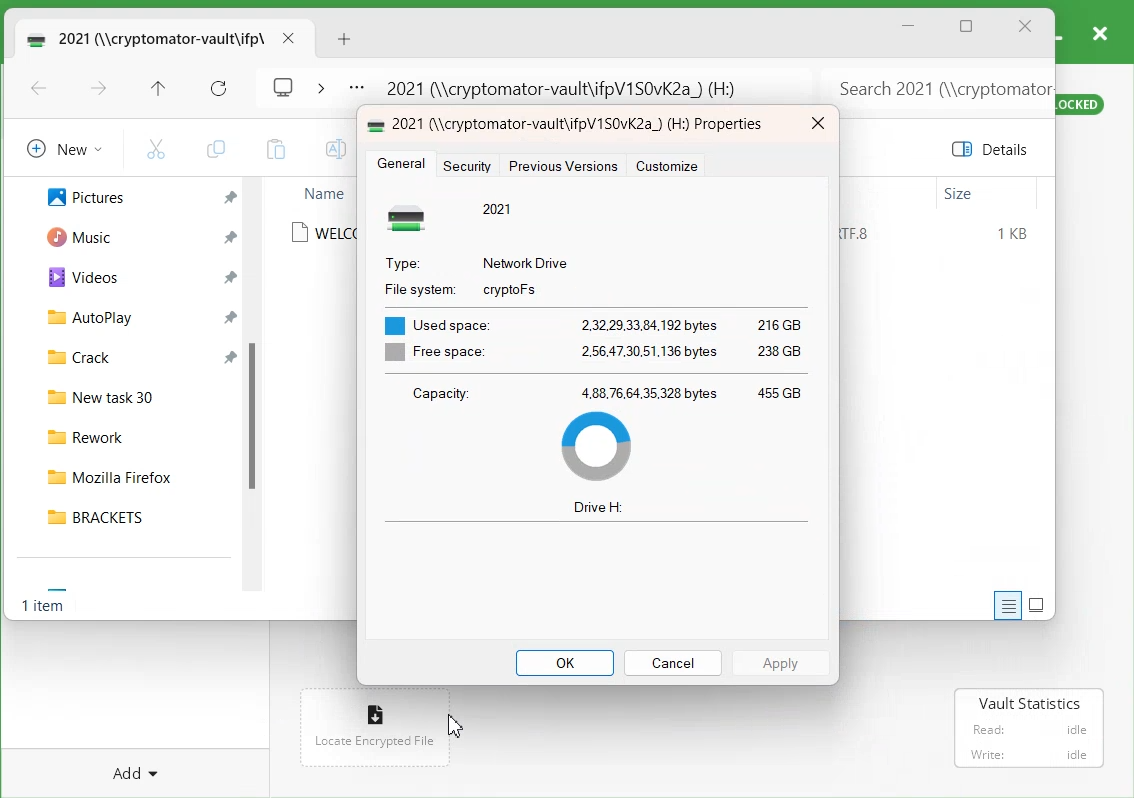 The image size is (1134, 798). What do you see at coordinates (909, 26) in the screenshot?
I see `Minimize` at bounding box center [909, 26].